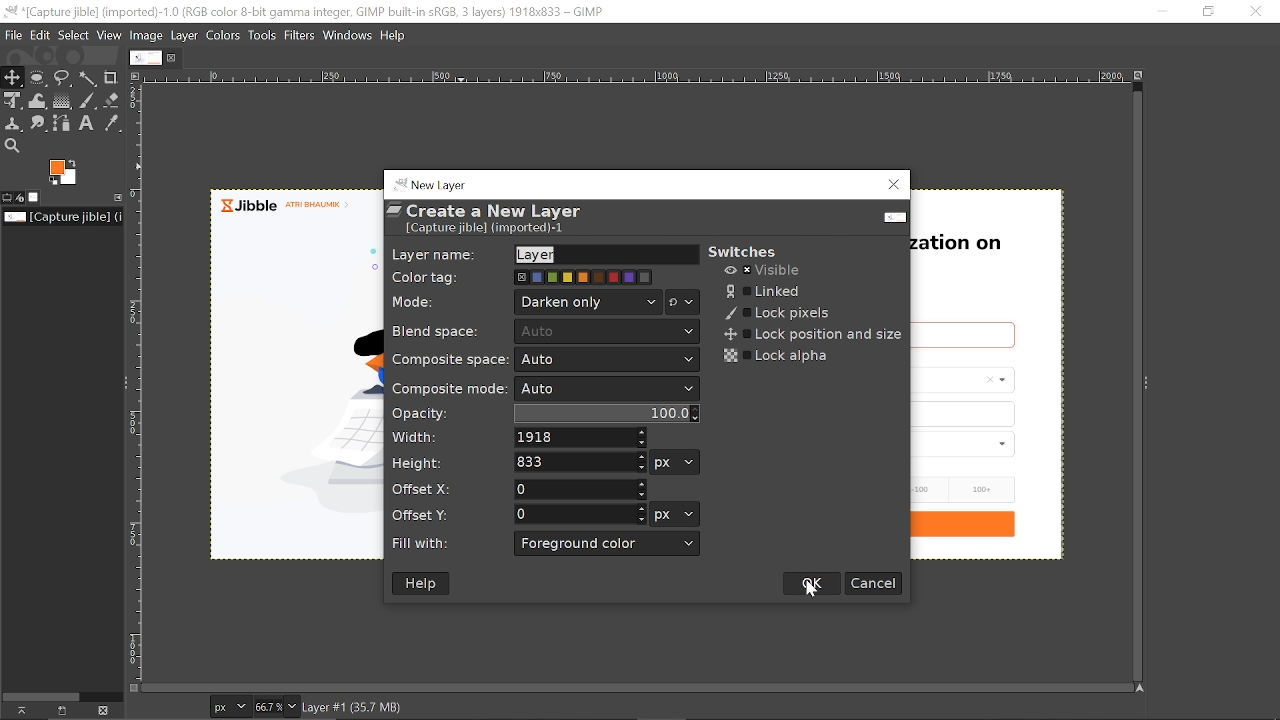 This screenshot has height=720, width=1280. Describe the element at coordinates (17, 713) in the screenshot. I see `hide` at that location.